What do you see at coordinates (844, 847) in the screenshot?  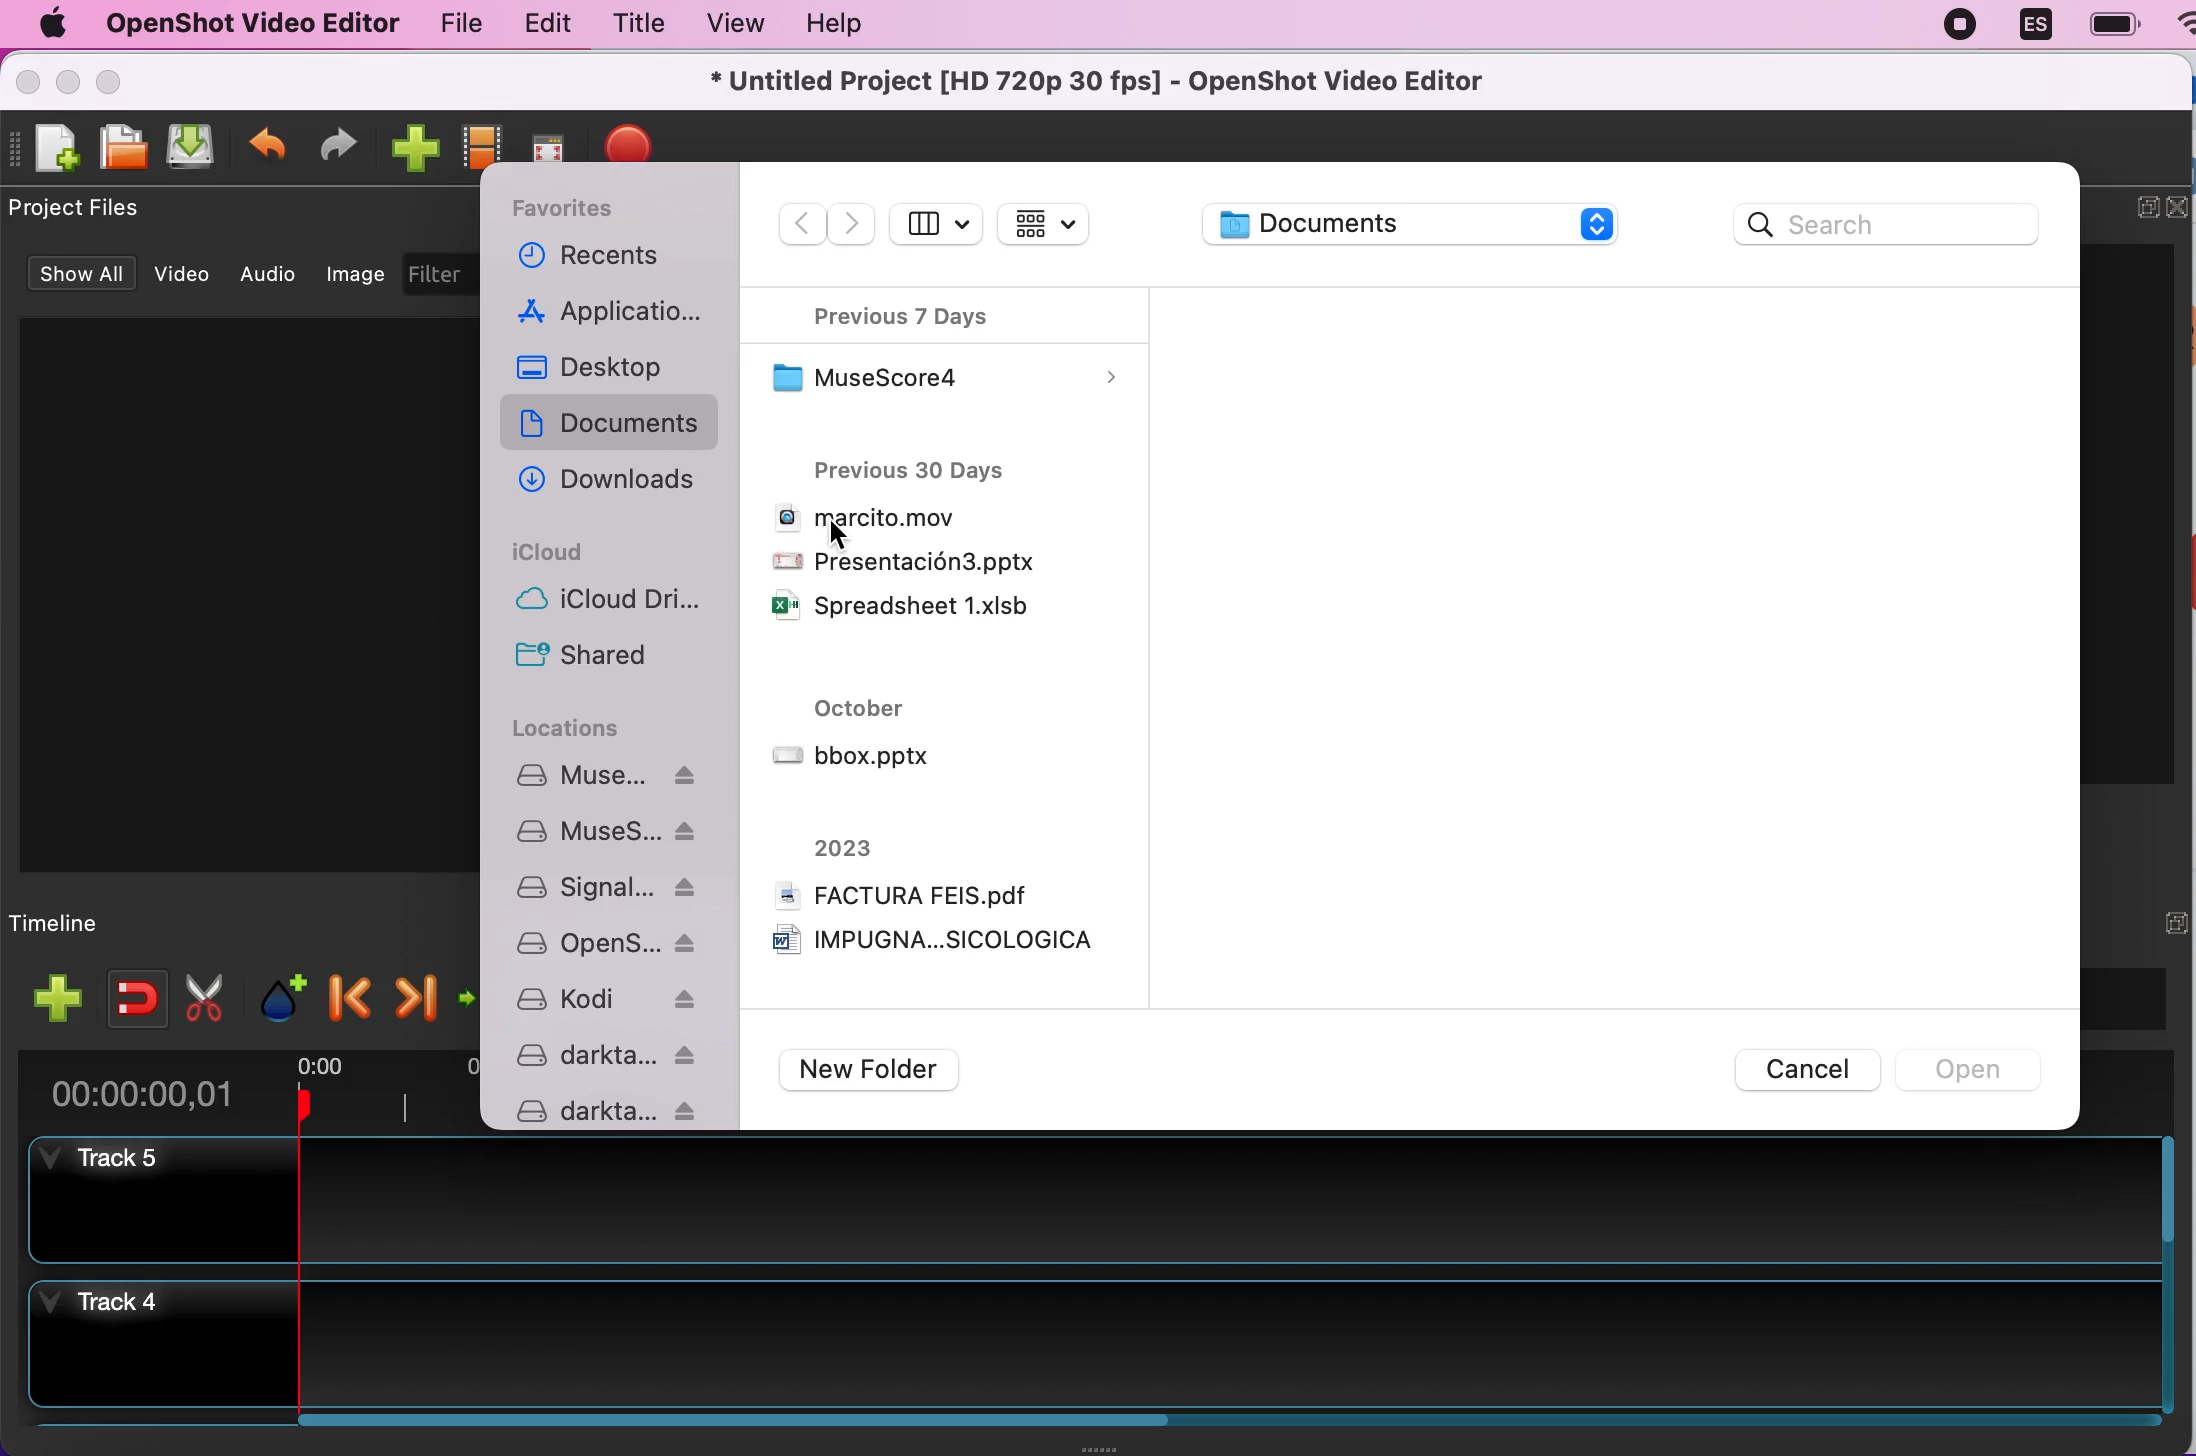 I see `2023` at bounding box center [844, 847].